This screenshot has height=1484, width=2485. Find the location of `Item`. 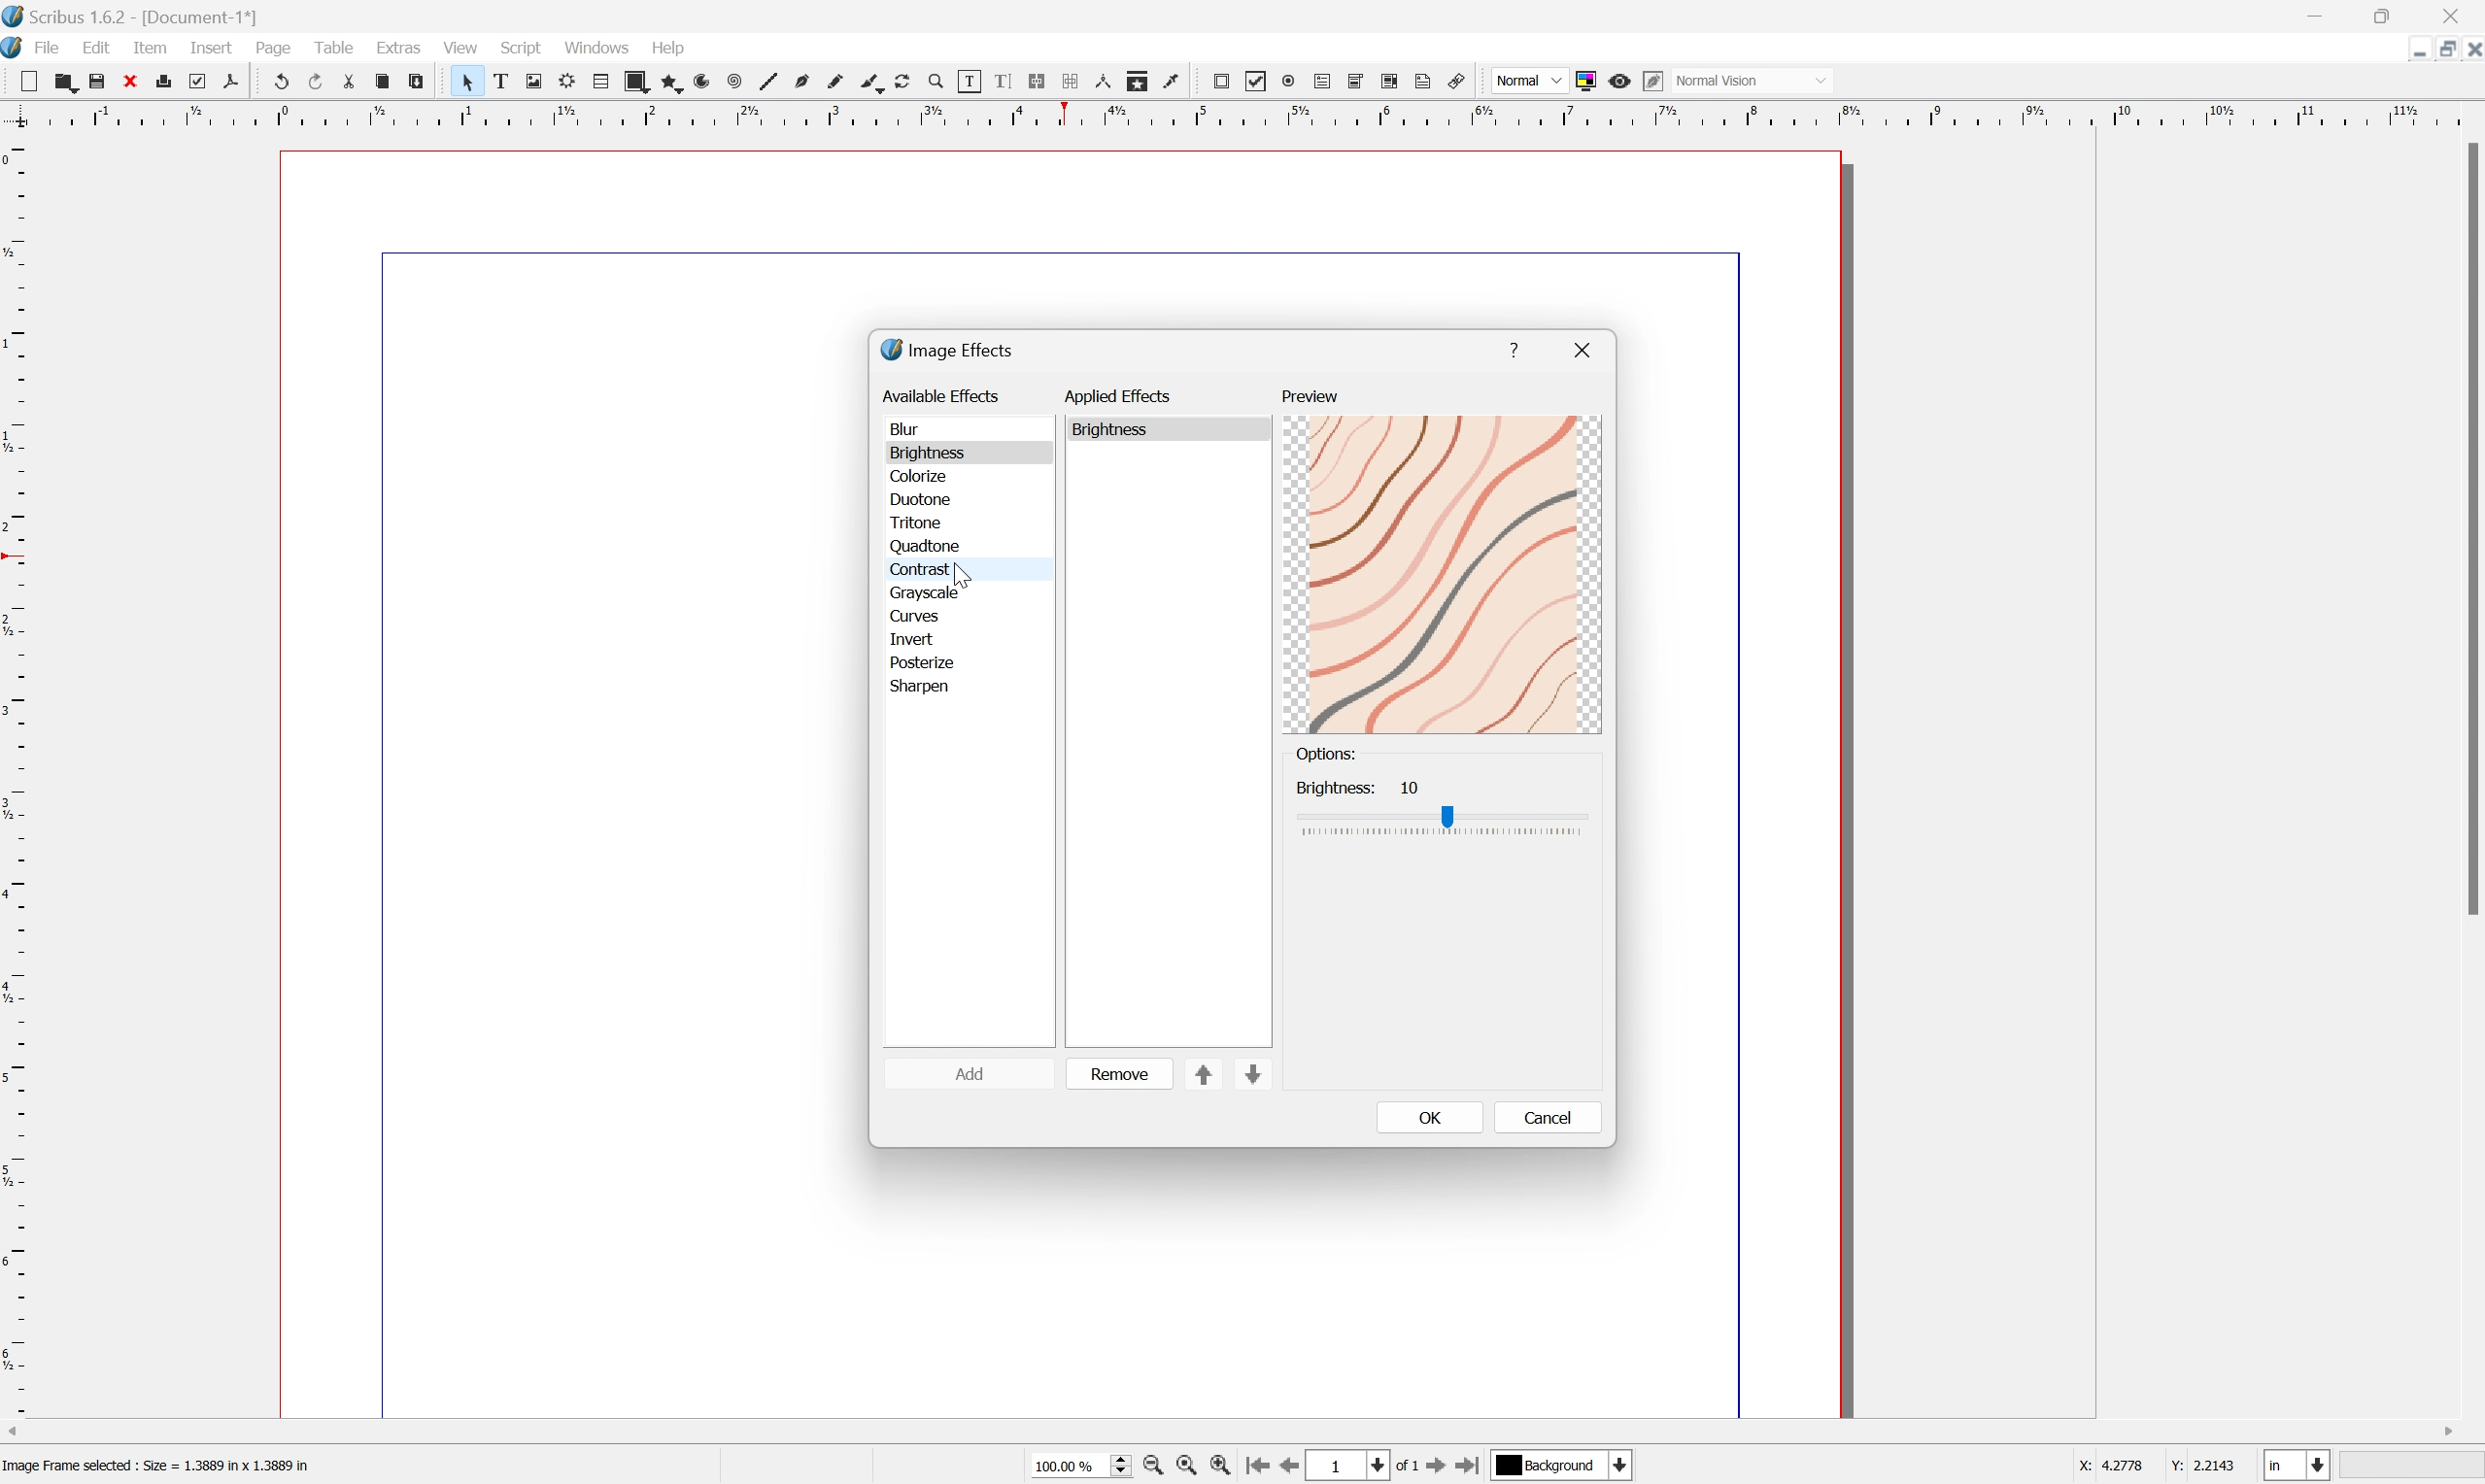

Item is located at coordinates (150, 46).